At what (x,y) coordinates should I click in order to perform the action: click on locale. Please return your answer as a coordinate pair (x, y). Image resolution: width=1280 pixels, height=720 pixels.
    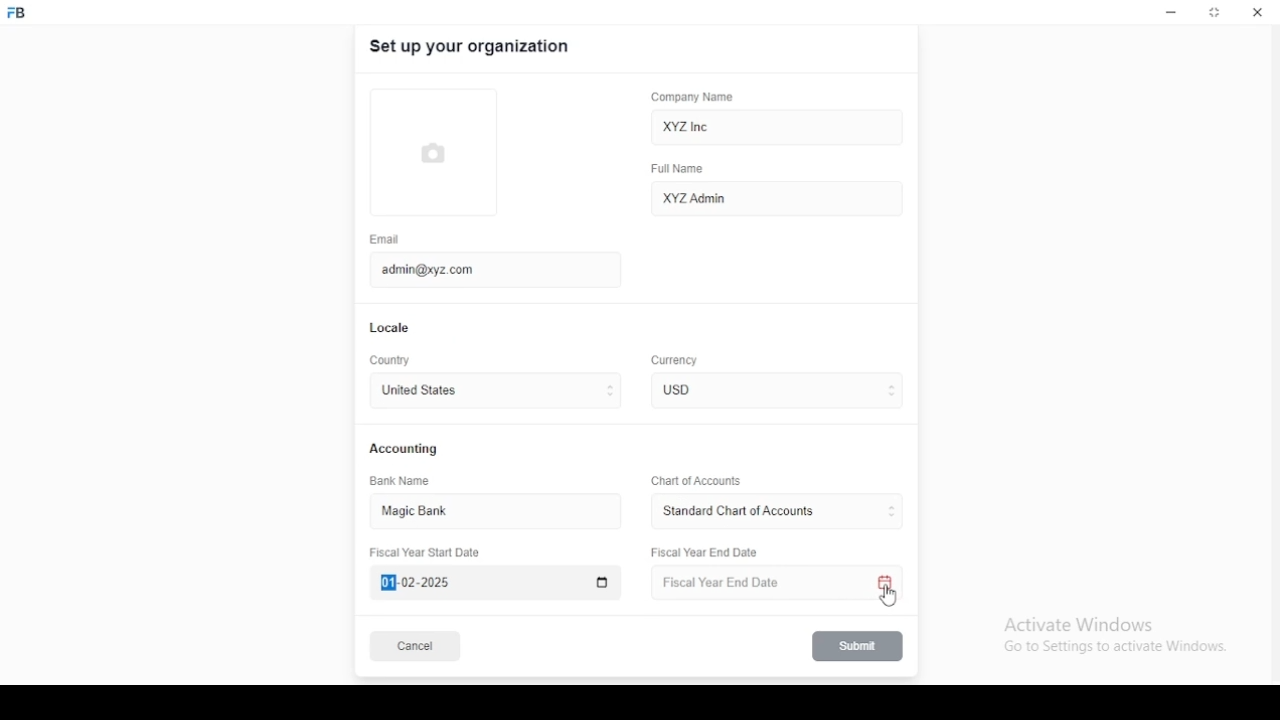
    Looking at the image, I should click on (391, 328).